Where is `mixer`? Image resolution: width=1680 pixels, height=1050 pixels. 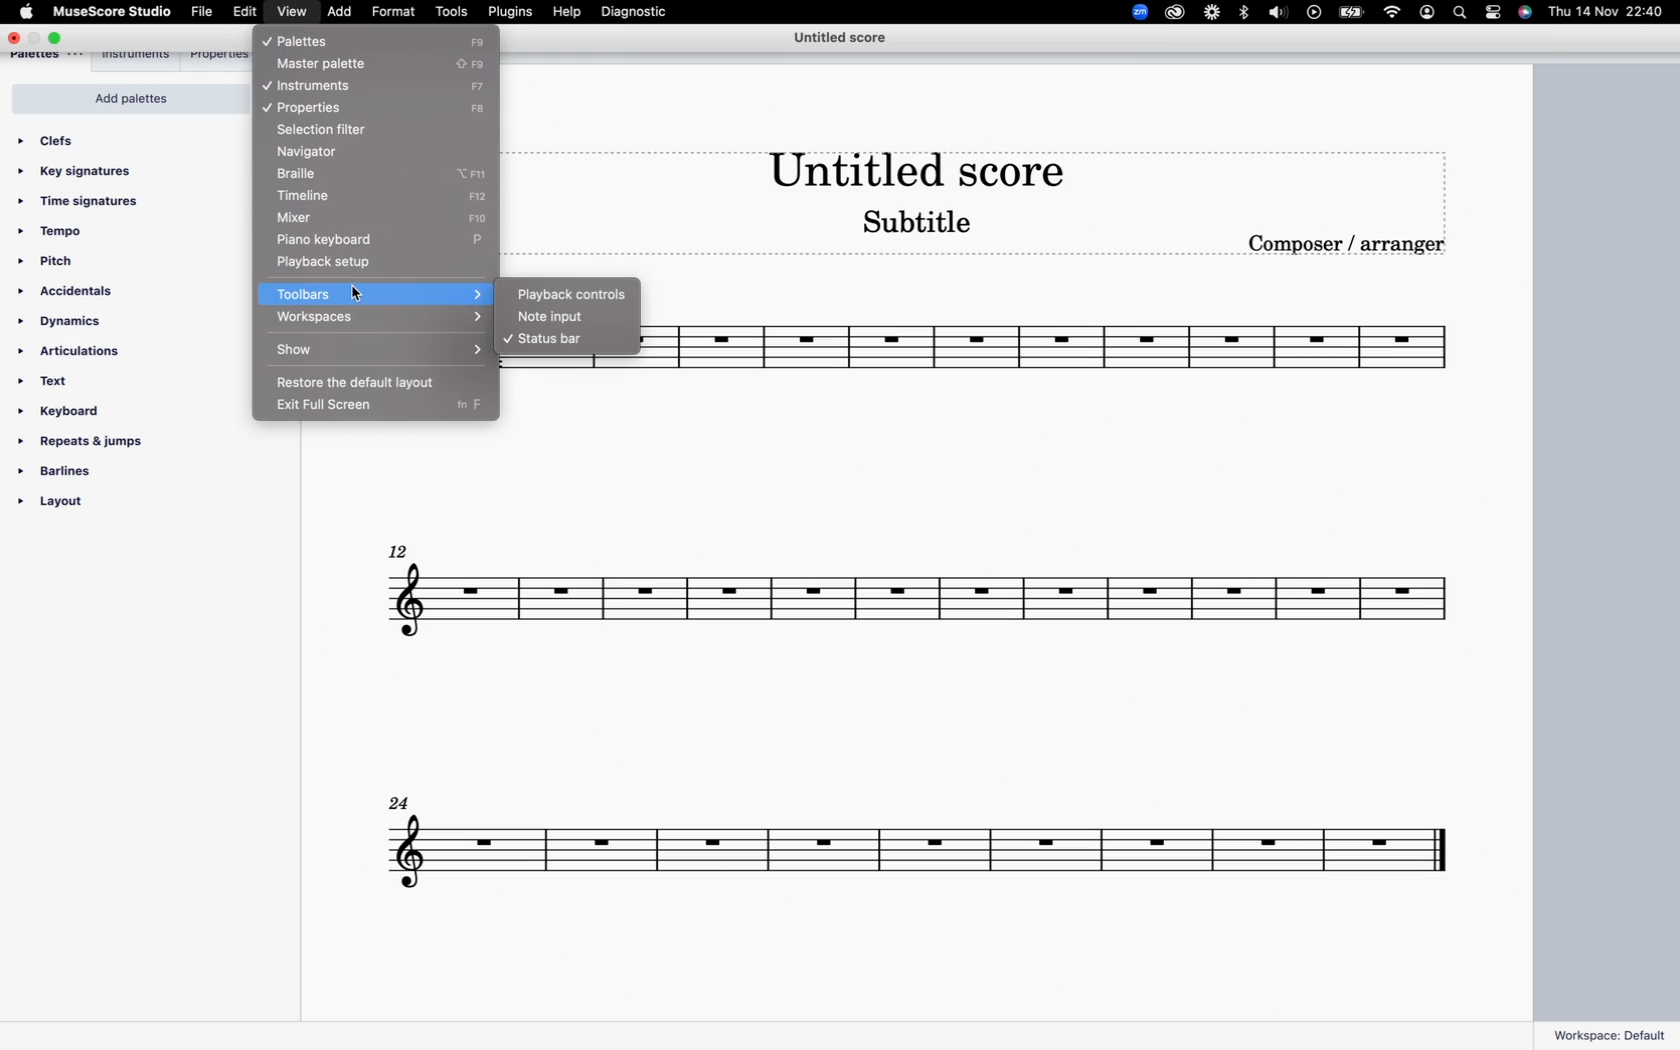 mixer is located at coordinates (351, 218).